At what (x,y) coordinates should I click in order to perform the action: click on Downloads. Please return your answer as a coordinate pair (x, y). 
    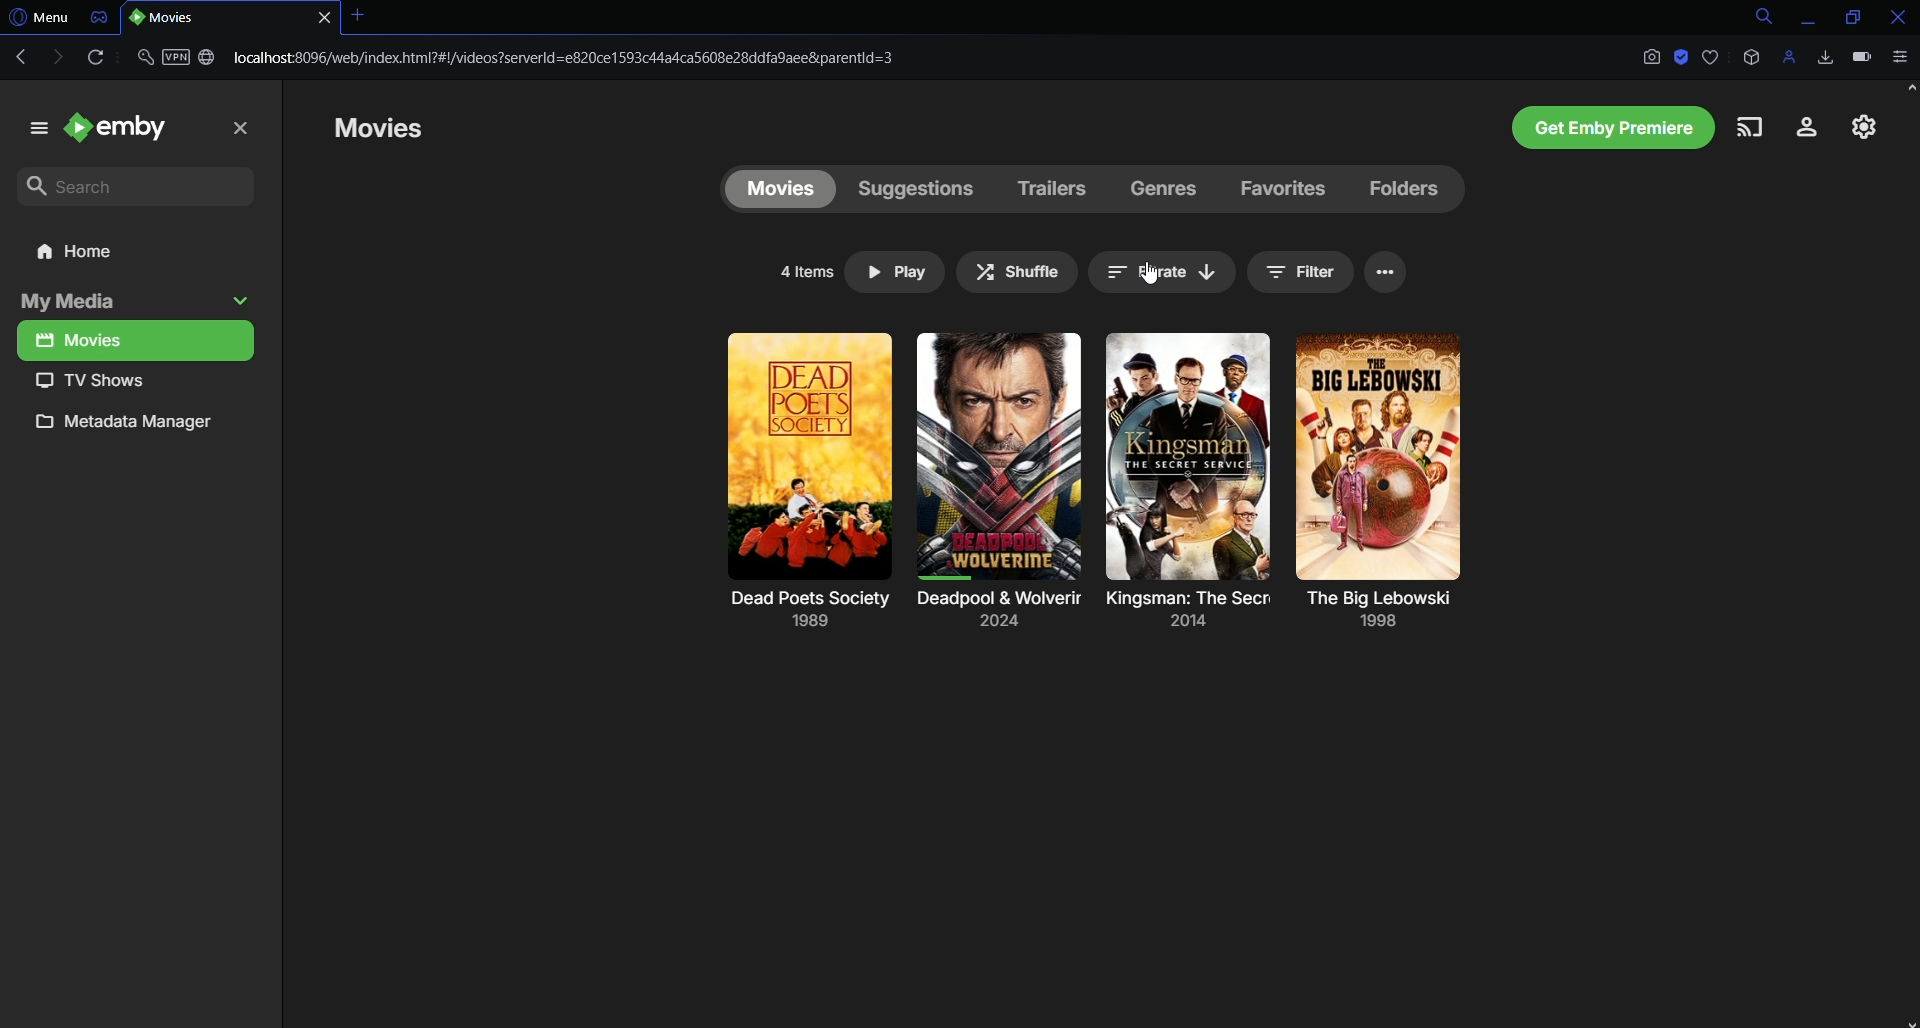
    Looking at the image, I should click on (1828, 56).